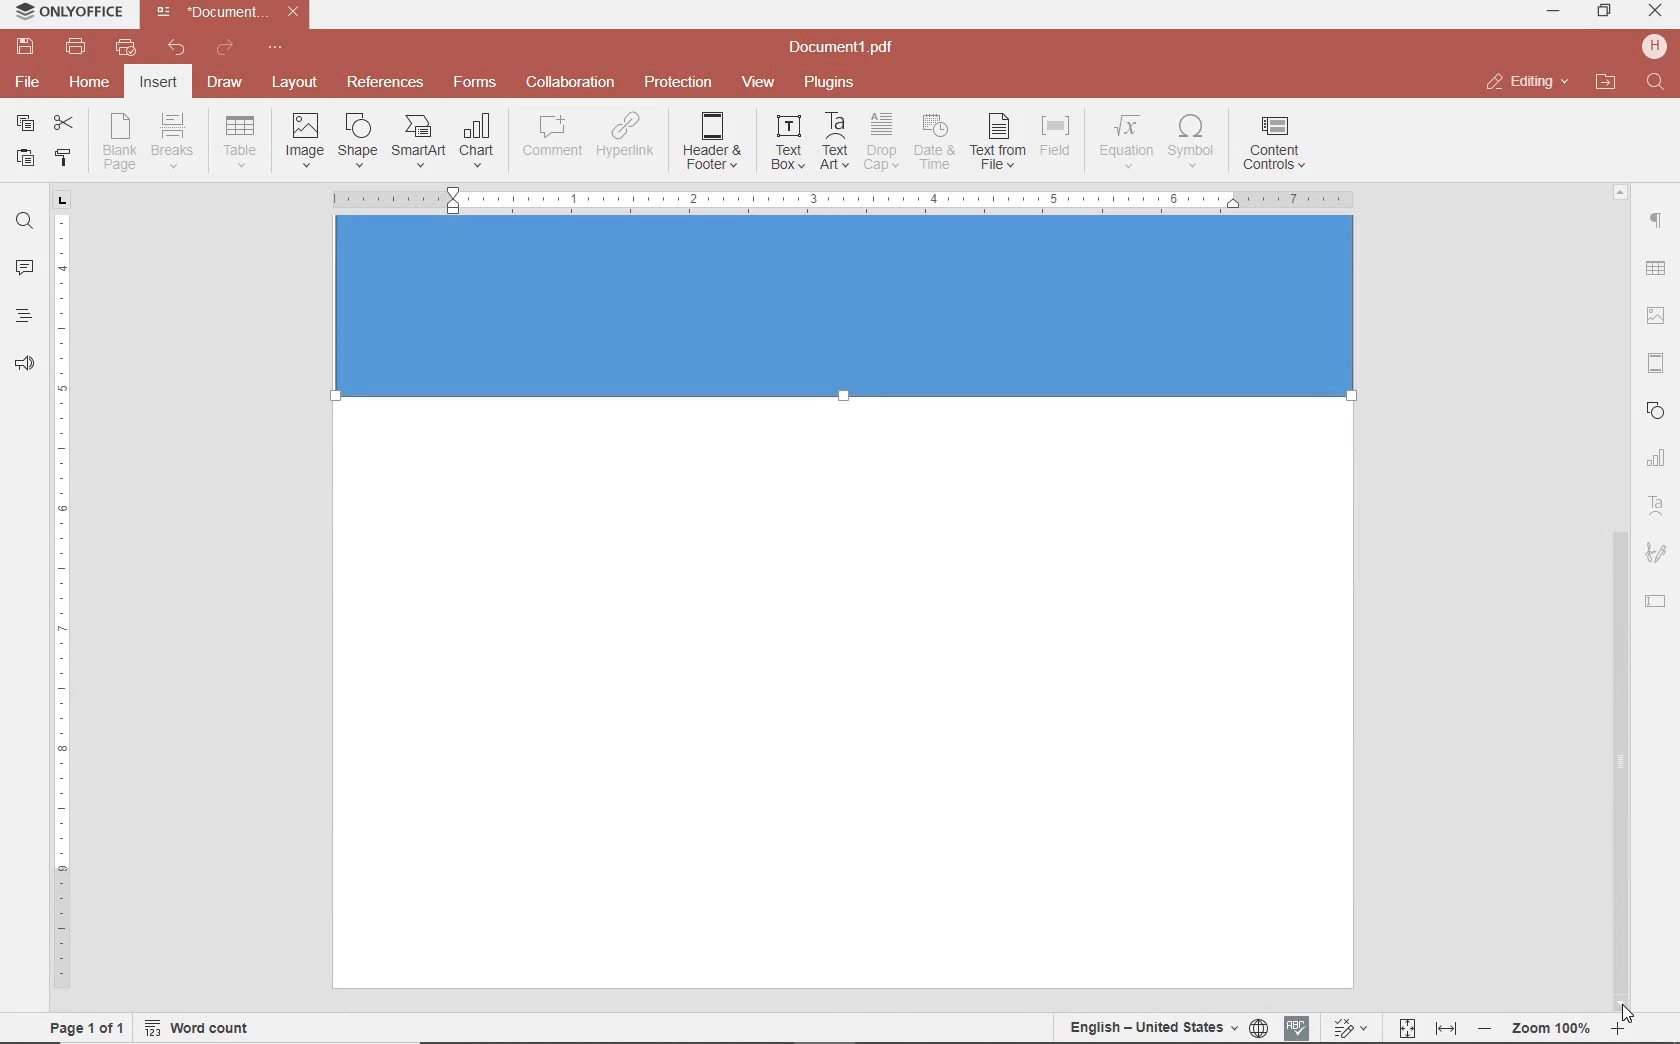 This screenshot has width=1680, height=1044. I want to click on , so click(841, 200).